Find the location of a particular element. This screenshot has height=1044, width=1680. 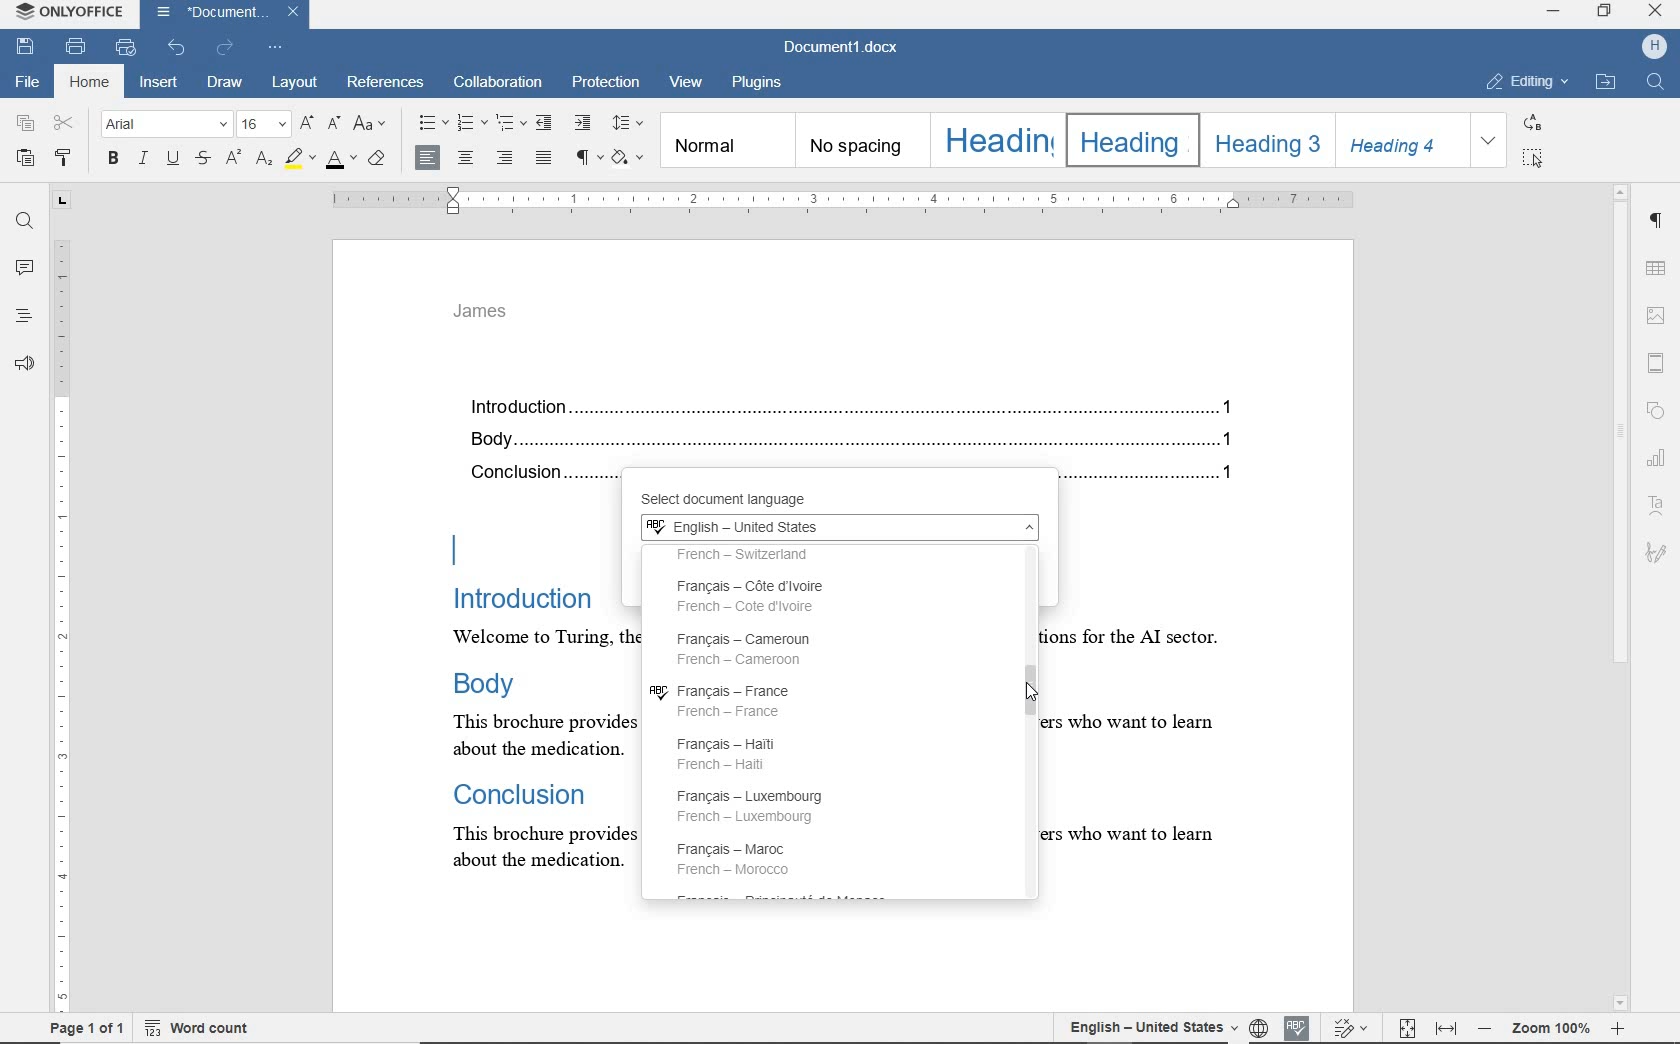

draw is located at coordinates (228, 84).